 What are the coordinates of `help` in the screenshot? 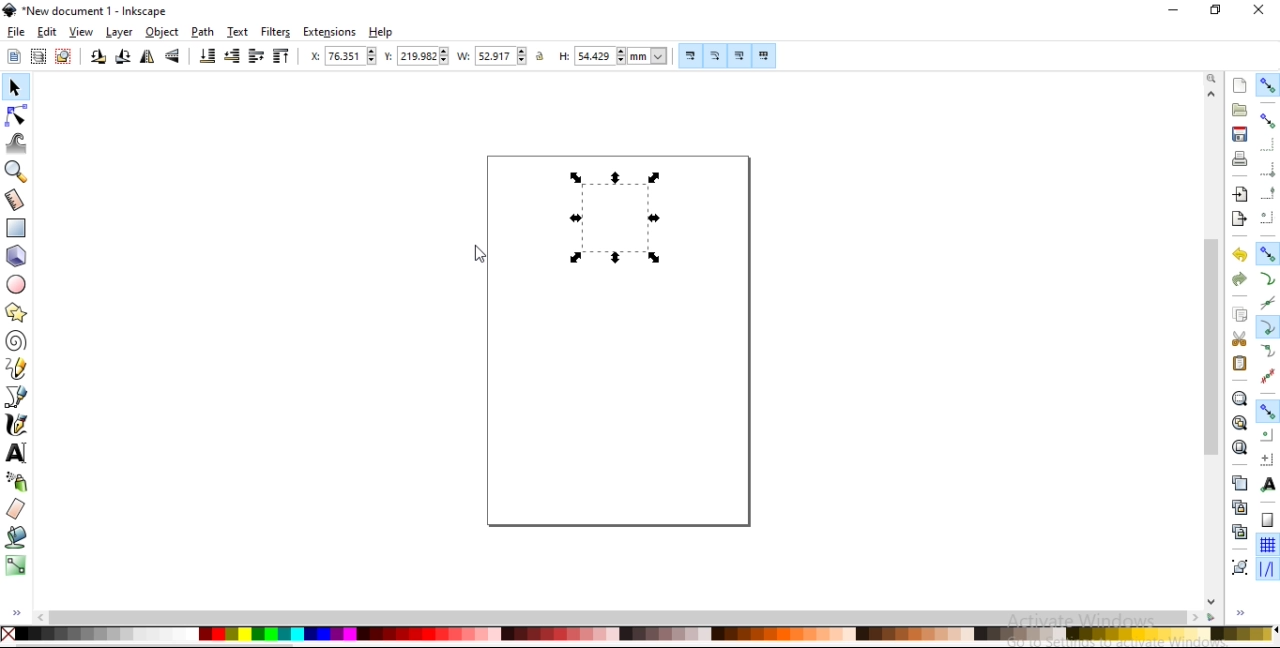 It's located at (381, 32).